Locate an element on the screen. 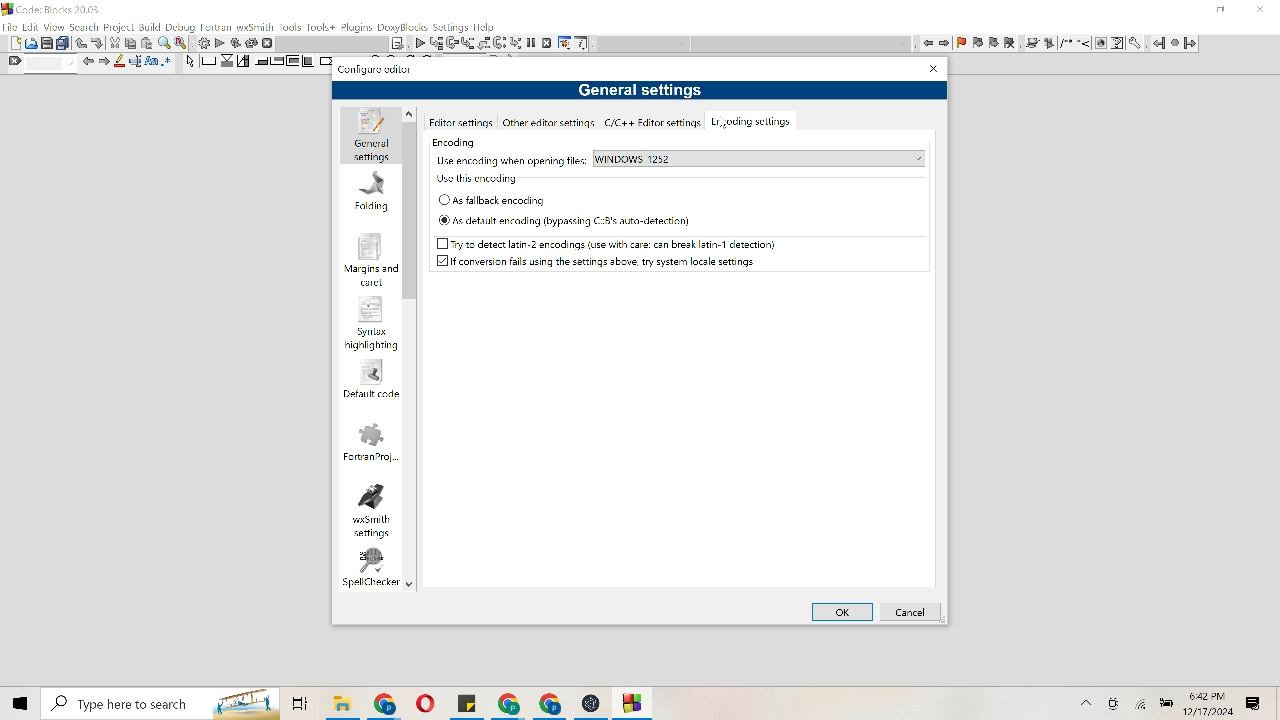 The image size is (1280, 720). Try to detect latin-2 encodings is located at coordinates (605, 242).